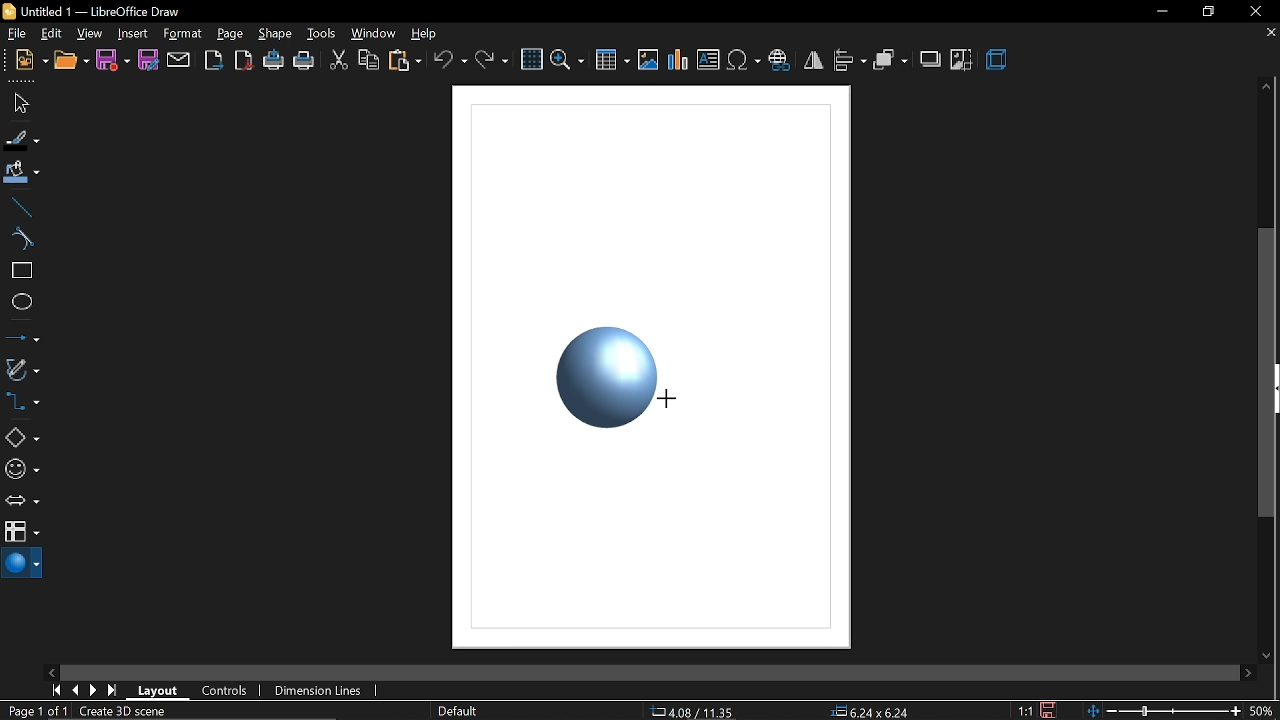  I want to click on open, so click(70, 60).